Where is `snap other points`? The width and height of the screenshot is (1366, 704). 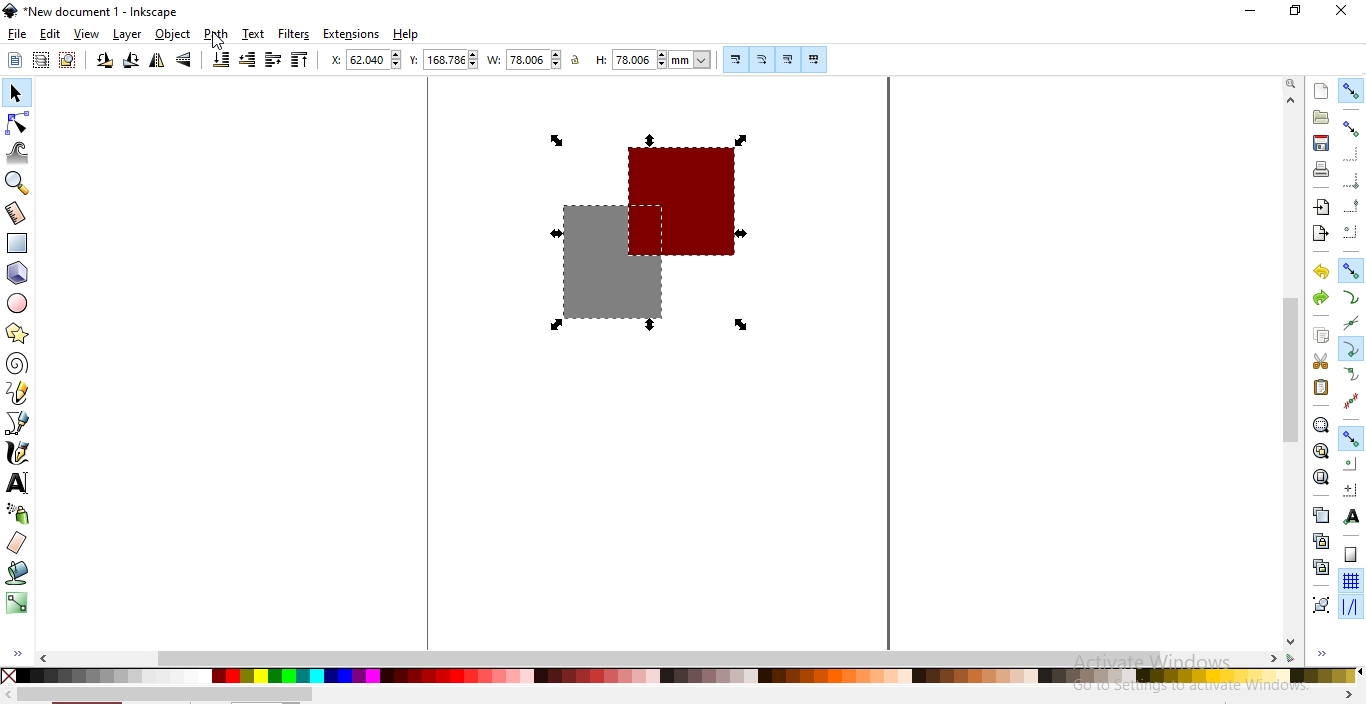 snap other points is located at coordinates (1352, 436).